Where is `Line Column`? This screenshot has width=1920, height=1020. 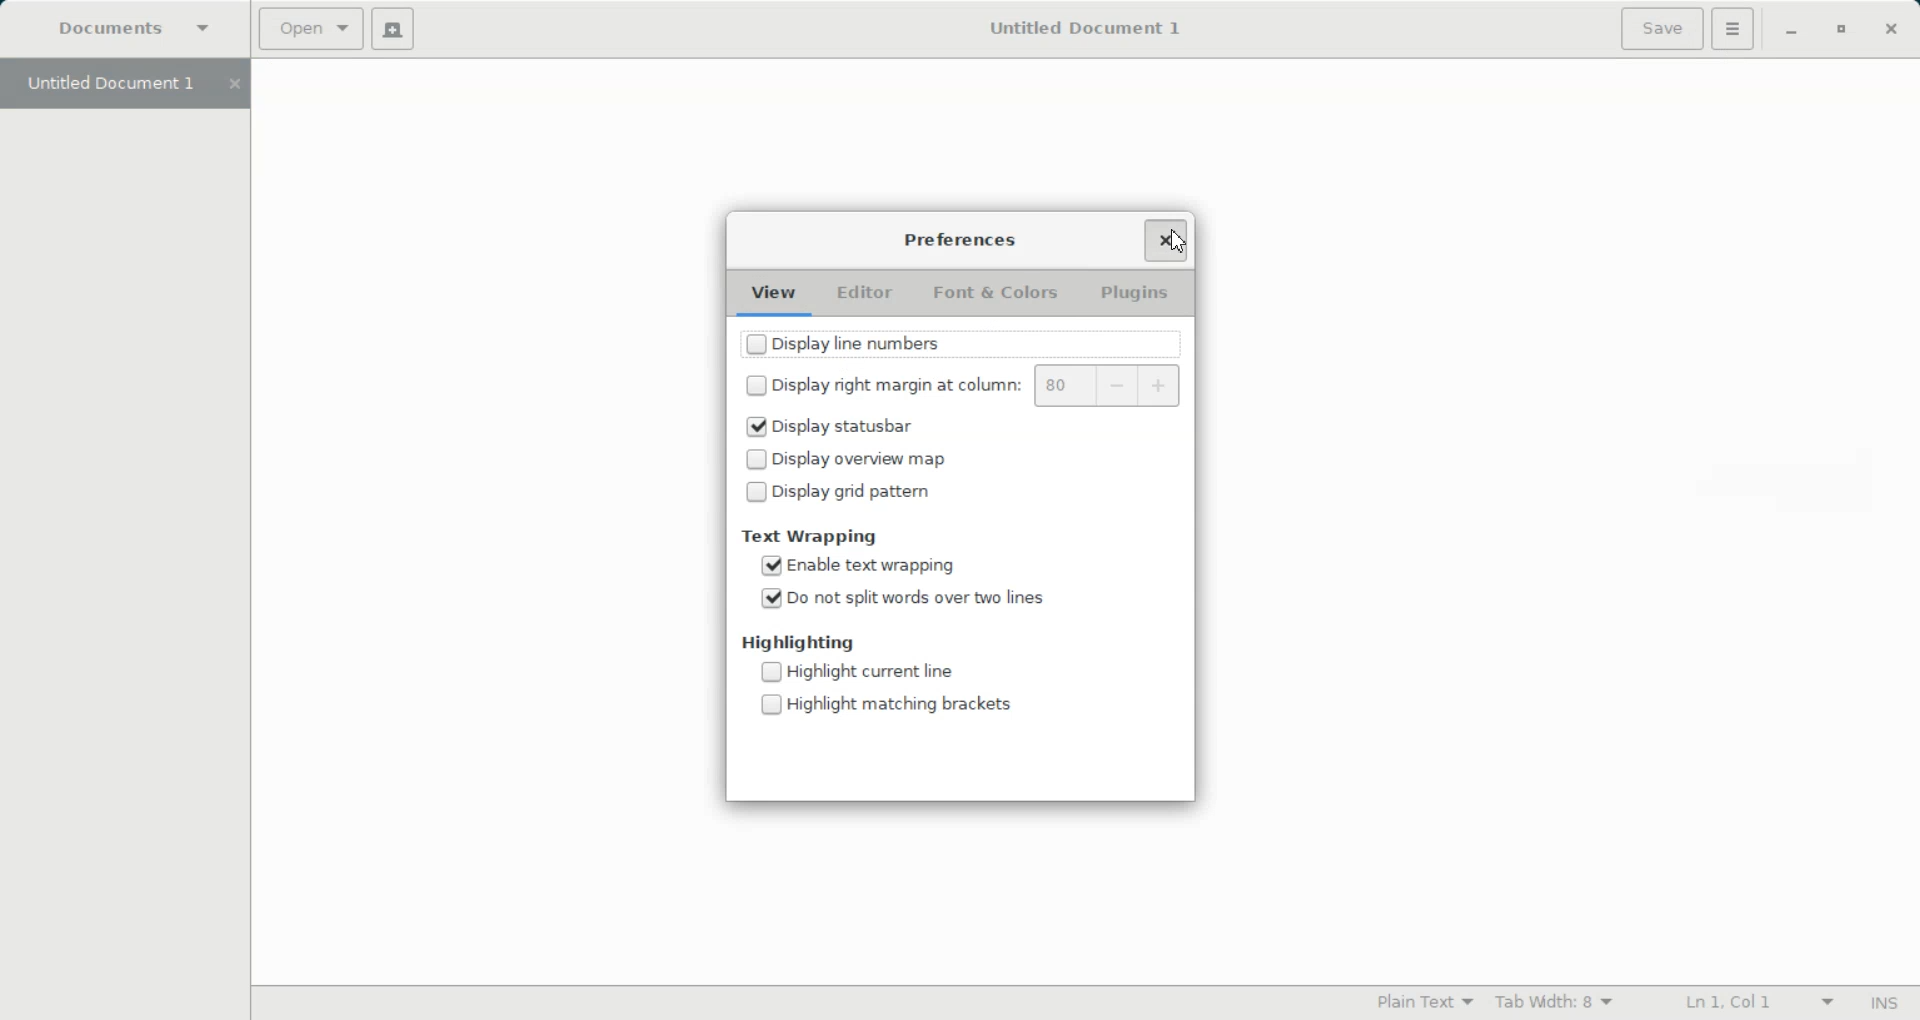 Line Column is located at coordinates (1747, 1003).